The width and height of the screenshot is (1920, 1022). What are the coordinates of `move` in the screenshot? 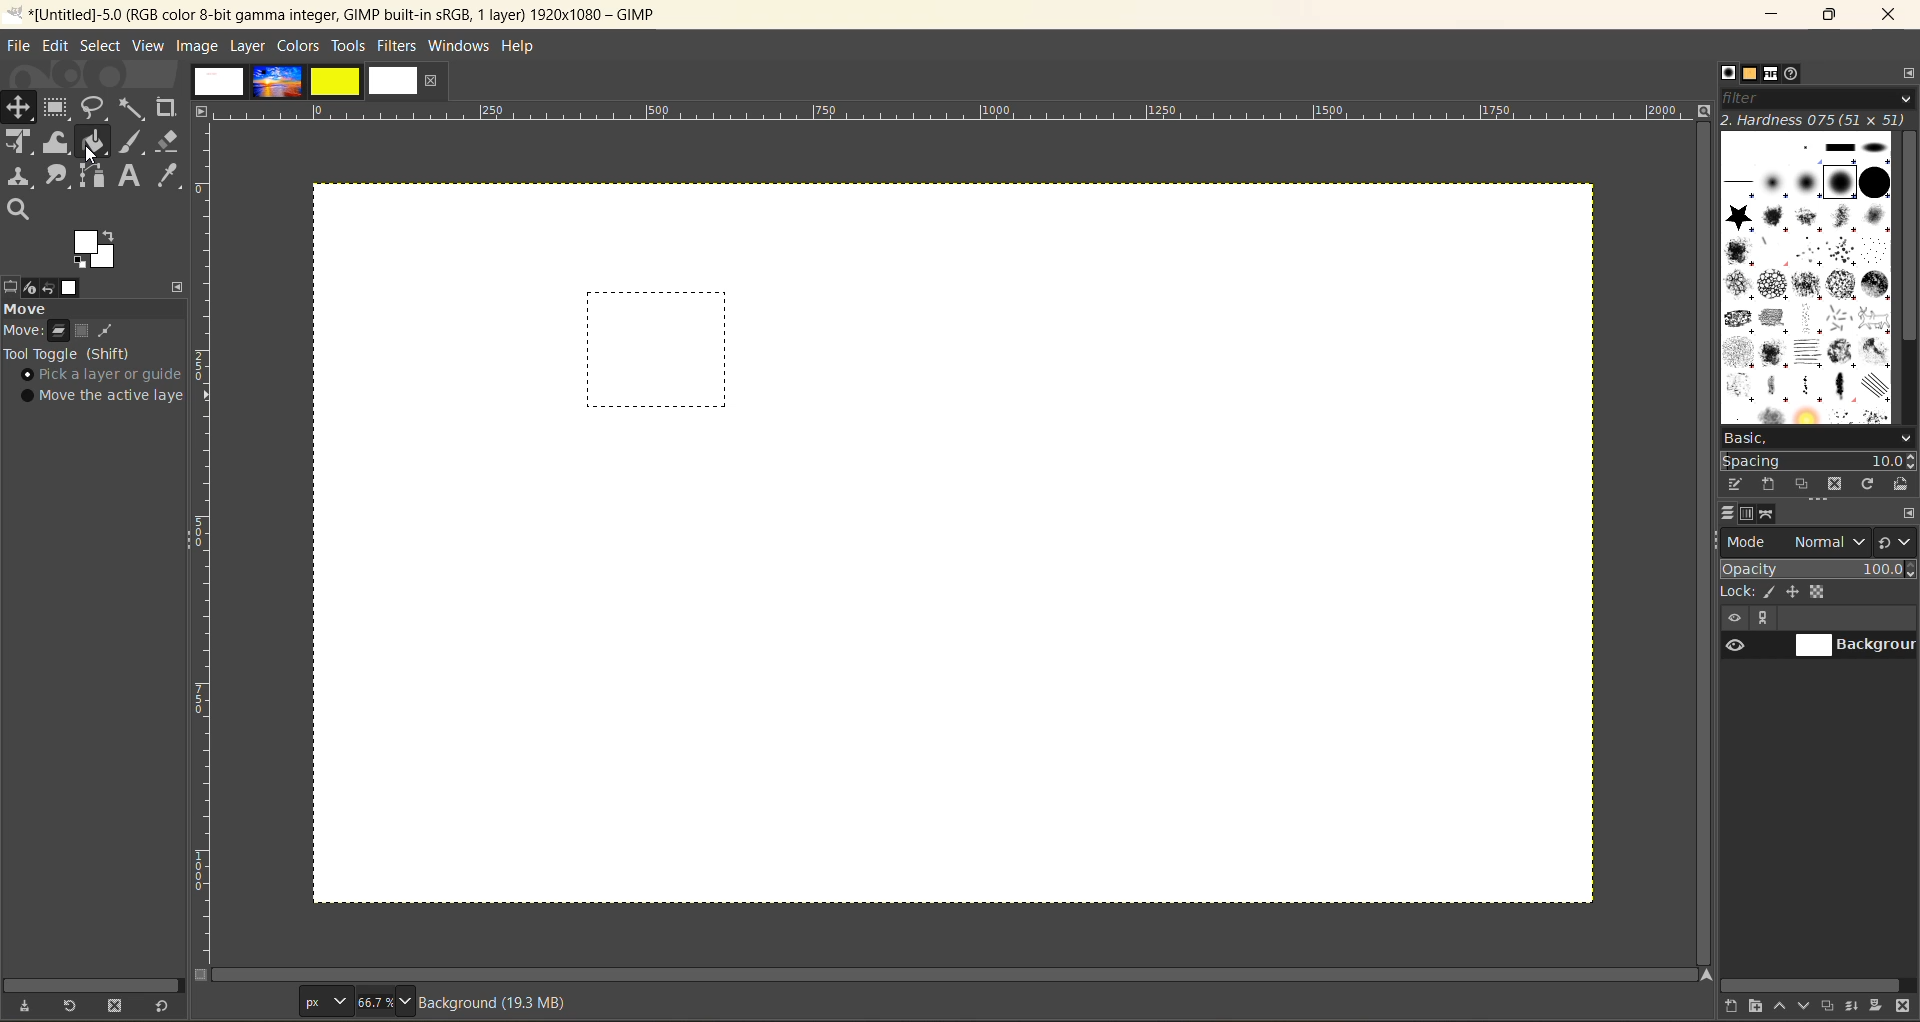 It's located at (89, 321).